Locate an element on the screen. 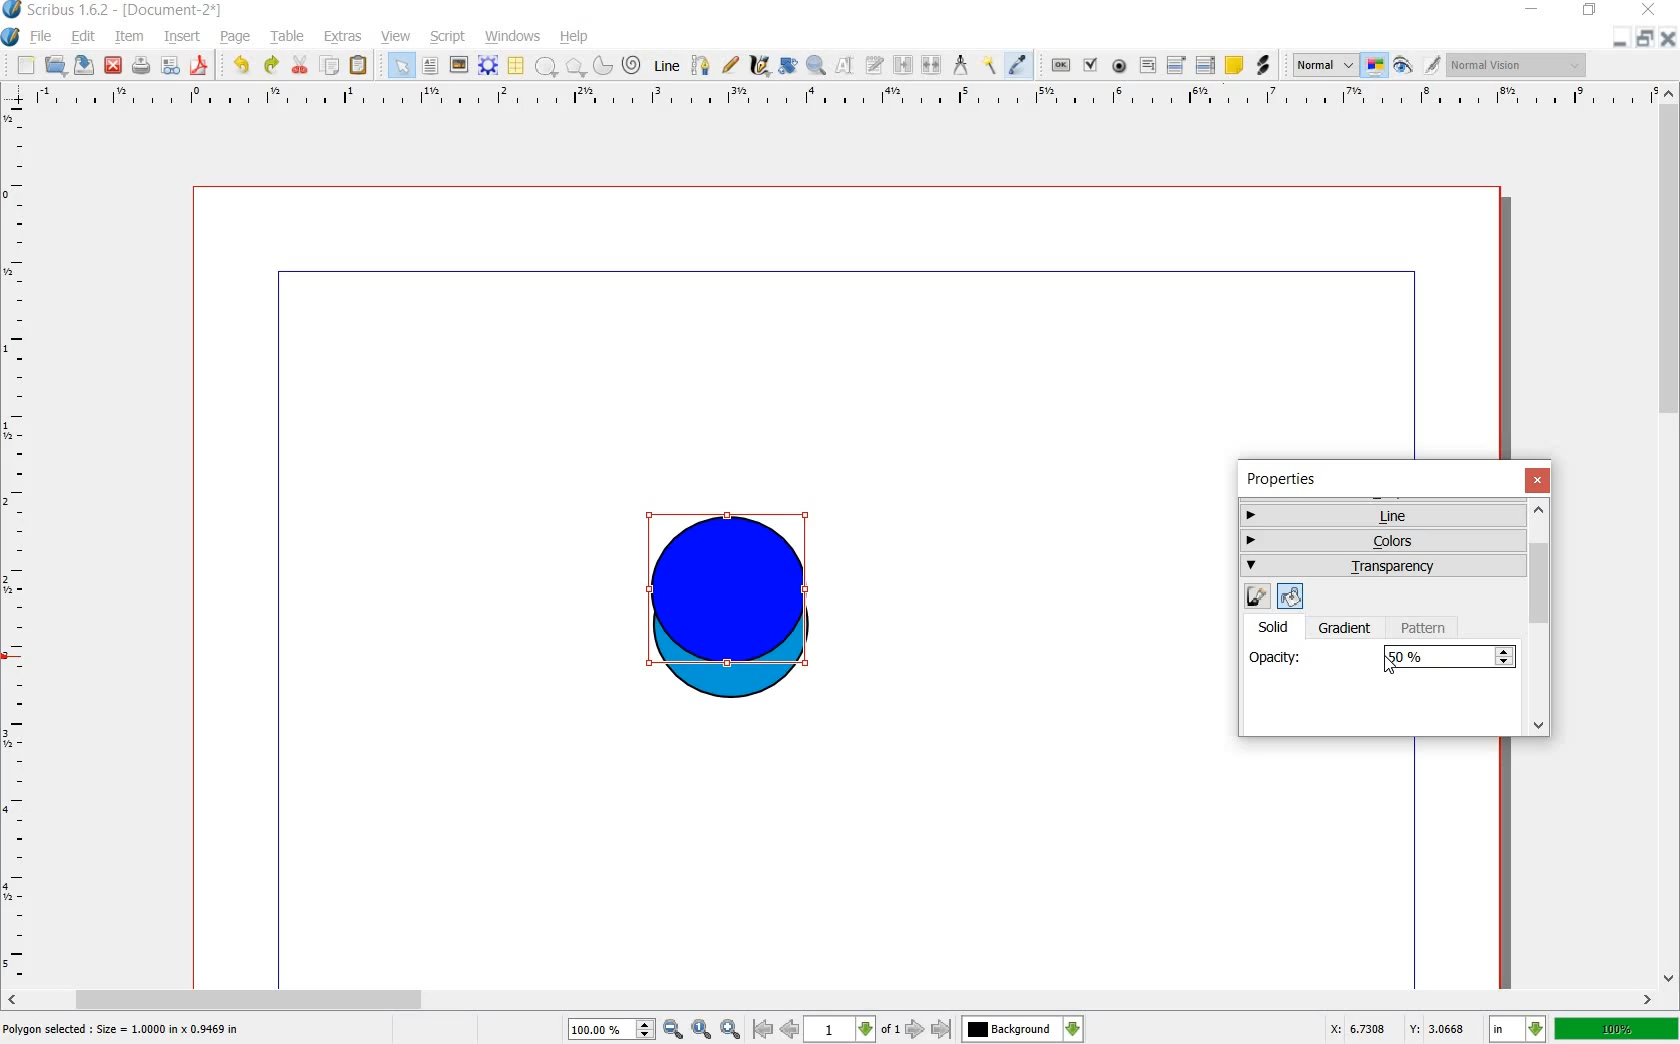 This screenshot has width=1680, height=1044. calligraphic line is located at coordinates (759, 68).